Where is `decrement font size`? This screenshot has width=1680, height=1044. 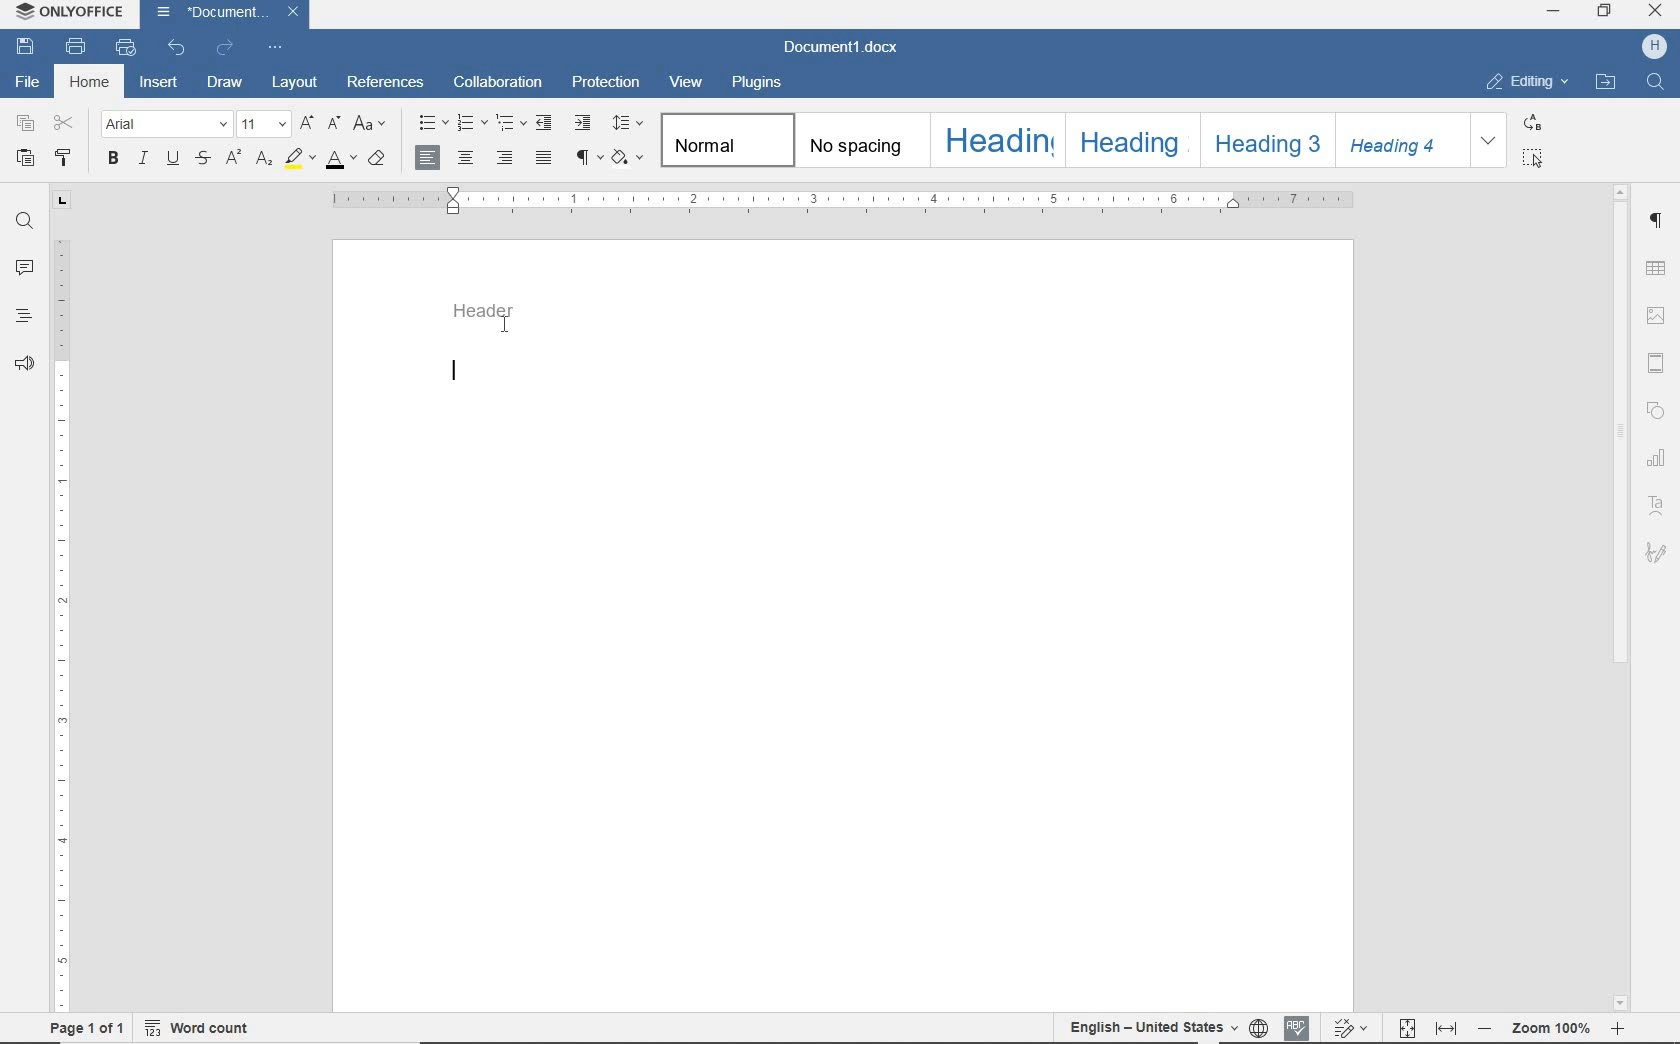
decrement font size is located at coordinates (333, 124).